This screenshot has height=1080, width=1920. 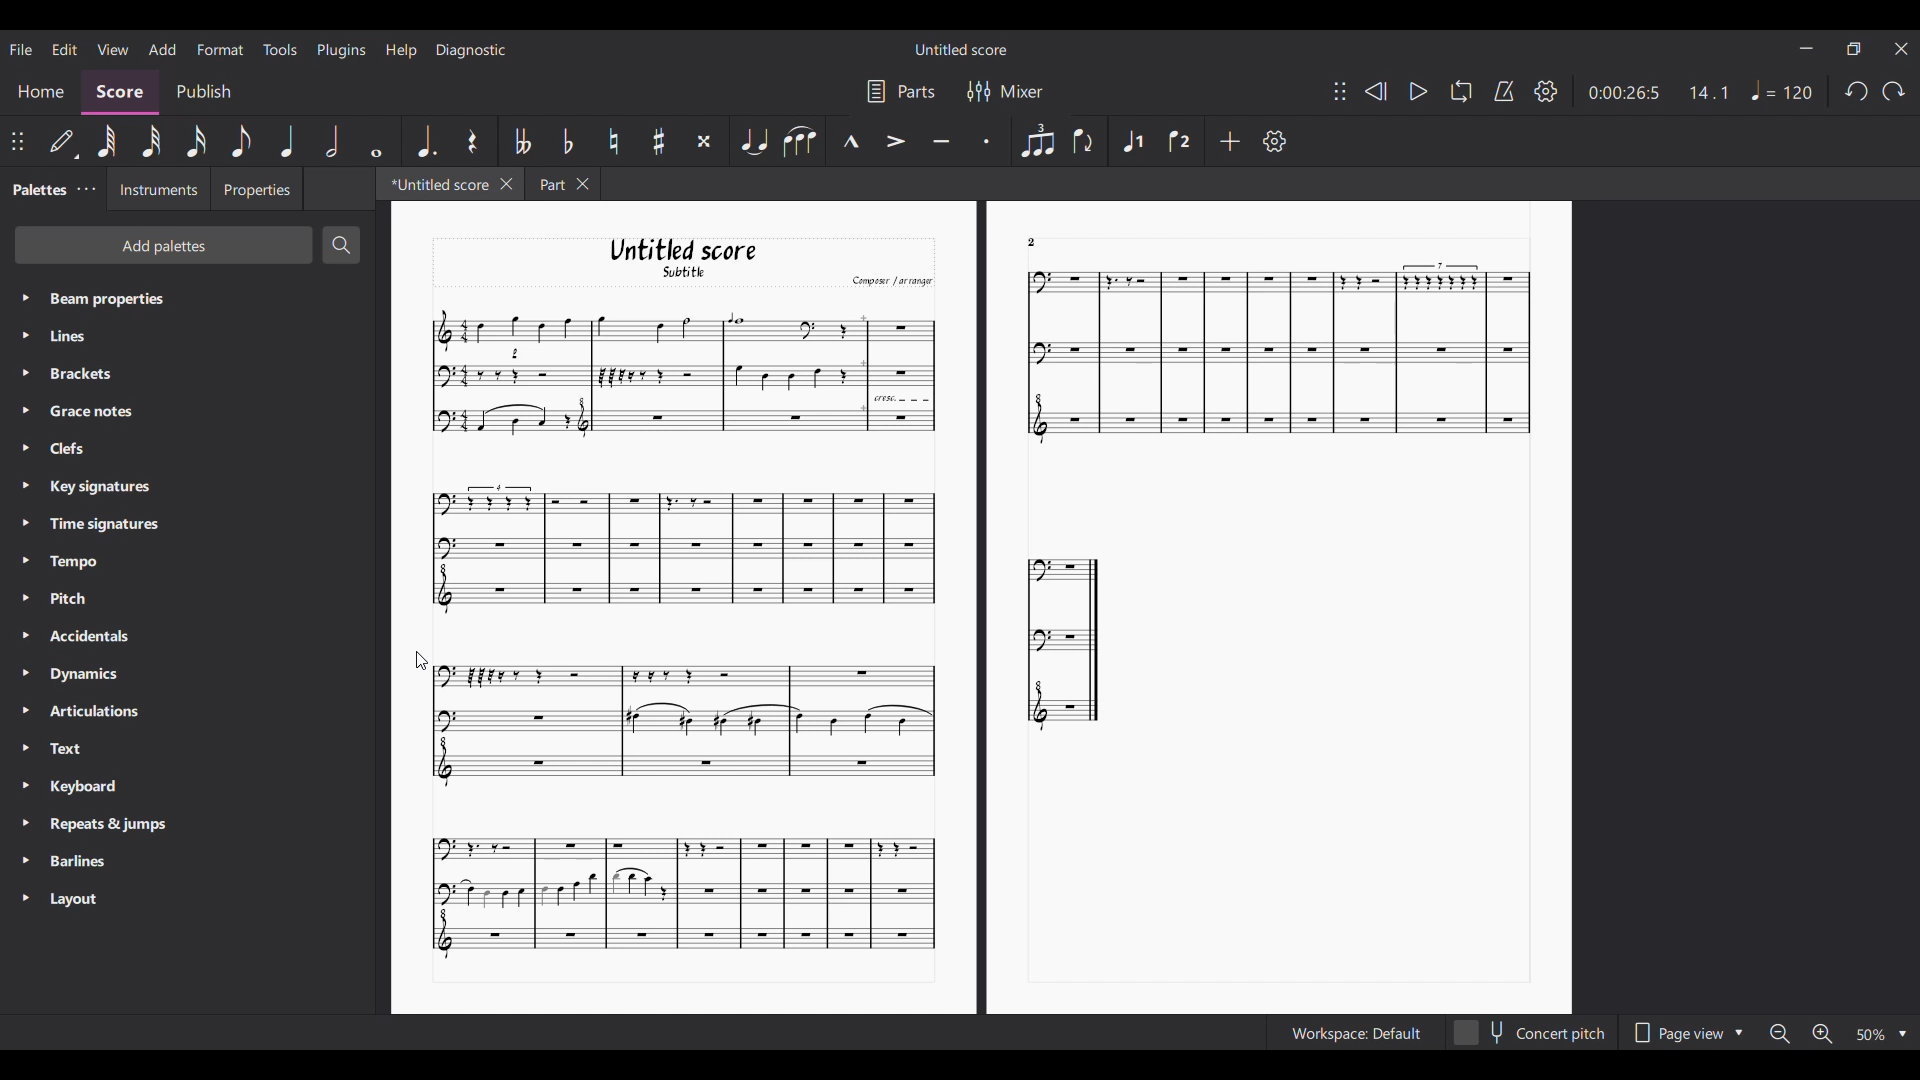 What do you see at coordinates (86, 899) in the screenshot?
I see `> Layout` at bounding box center [86, 899].